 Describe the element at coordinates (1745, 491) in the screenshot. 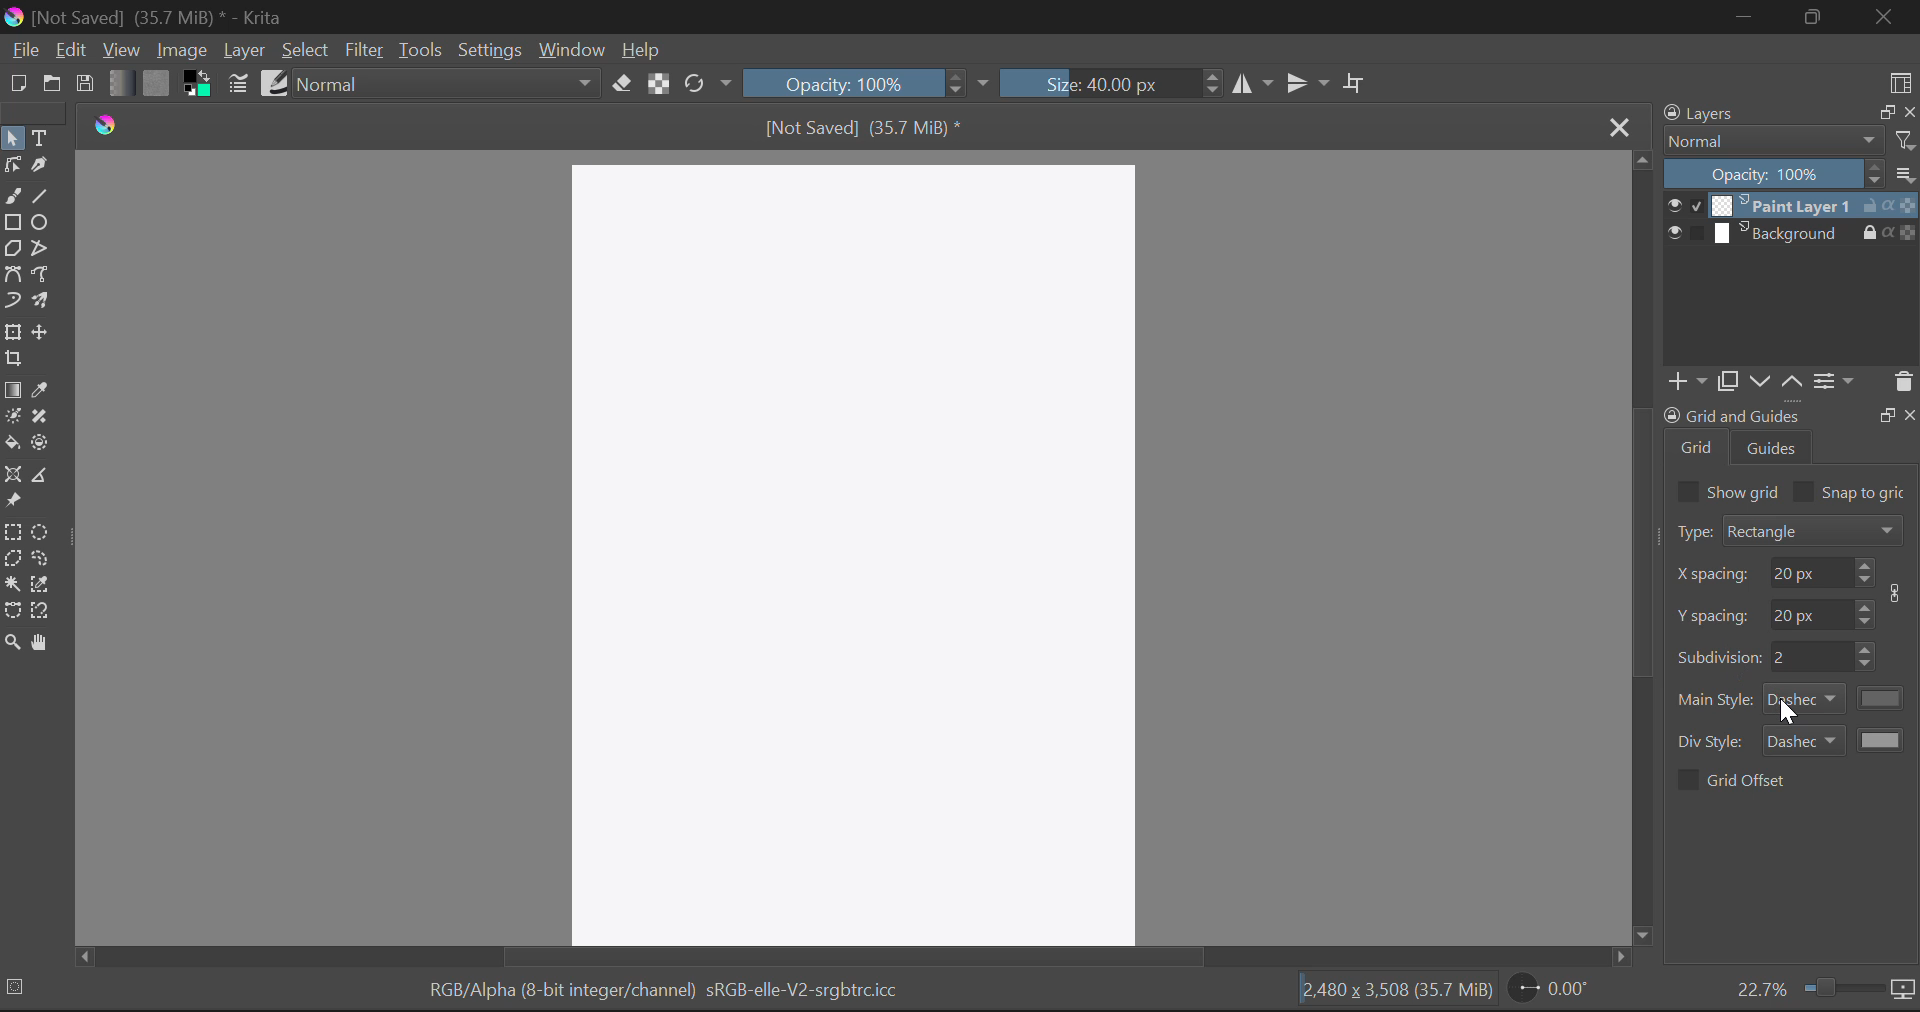

I see `show grid` at that location.